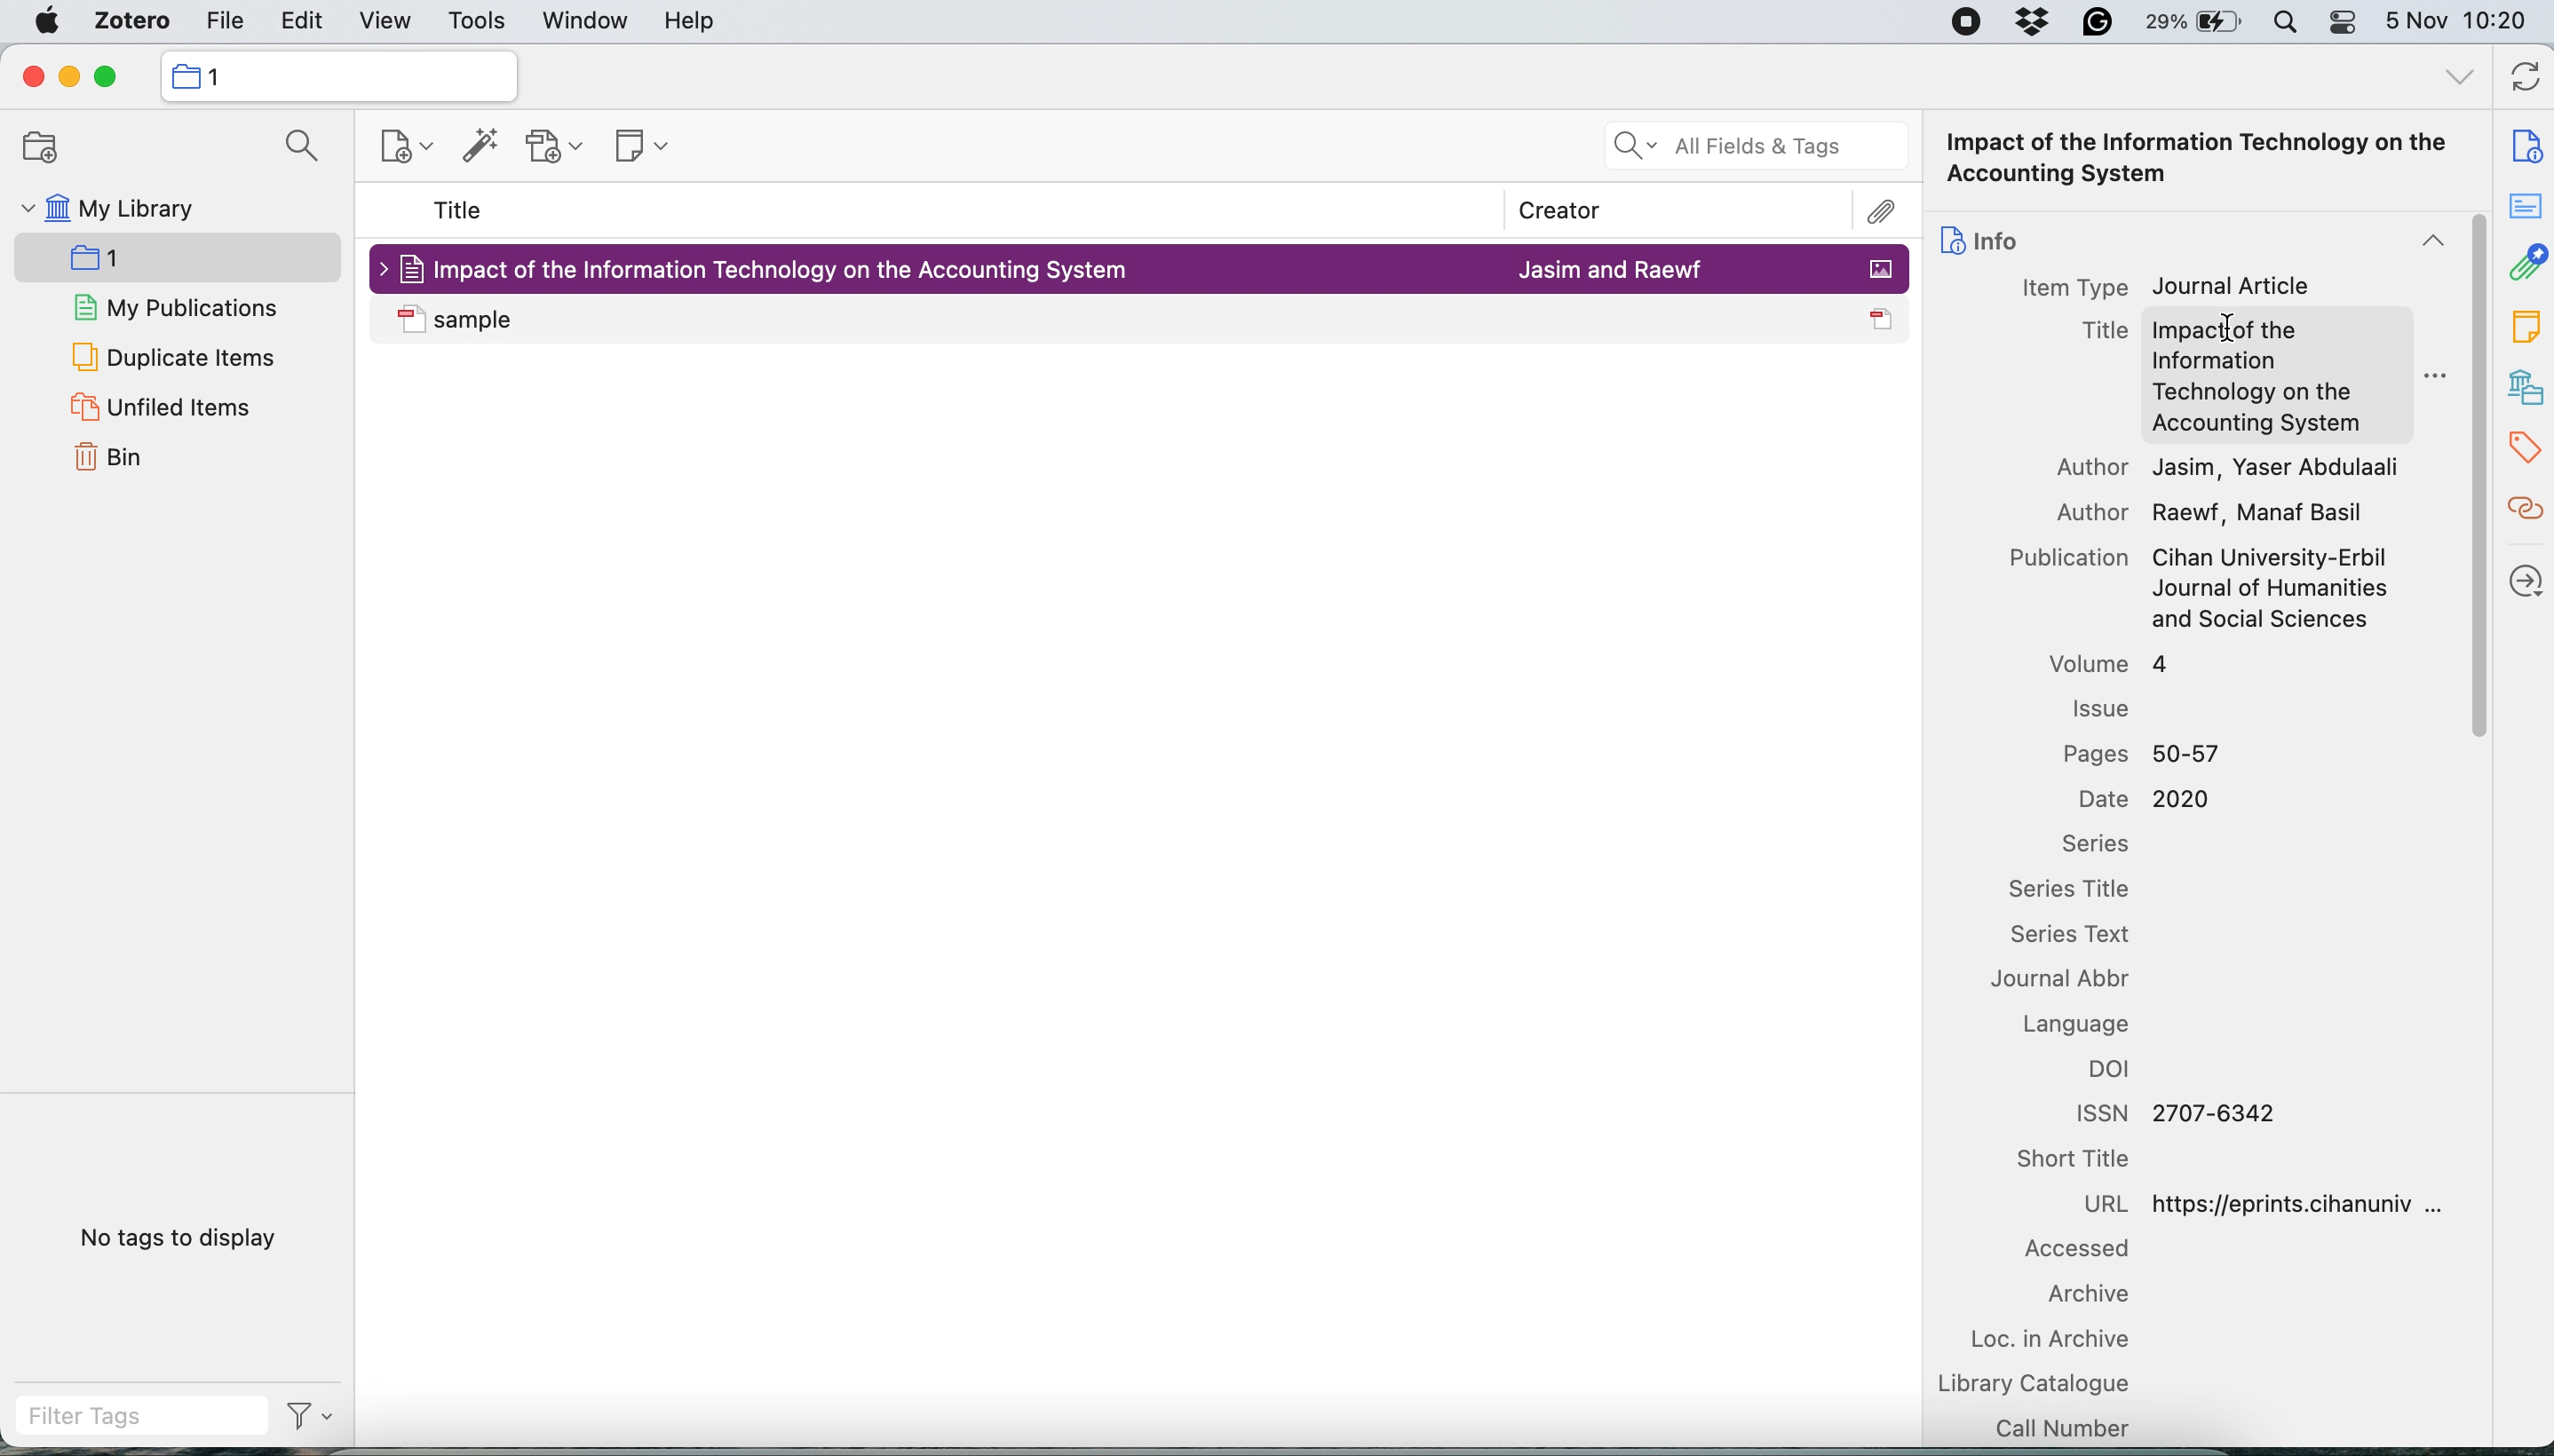 The image size is (2554, 1456). What do you see at coordinates (409, 269) in the screenshot?
I see `icon` at bounding box center [409, 269].